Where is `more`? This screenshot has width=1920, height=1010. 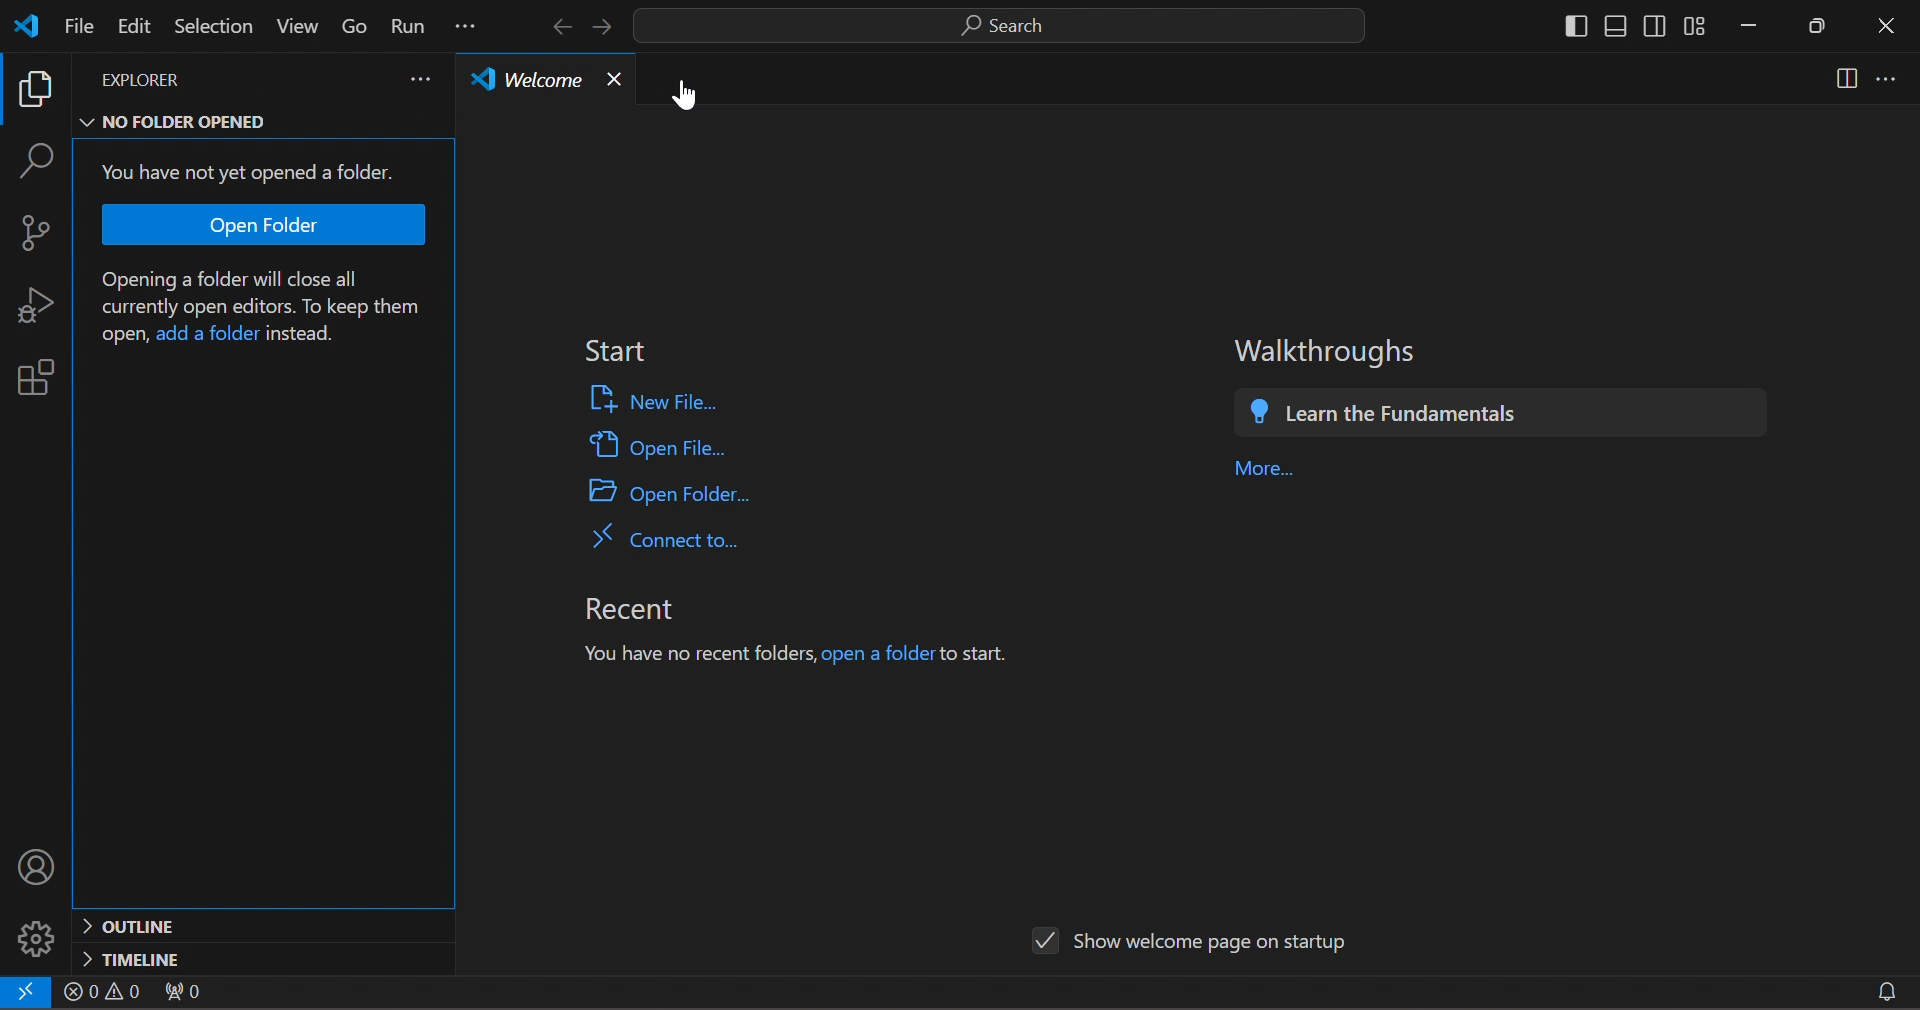
more is located at coordinates (1890, 79).